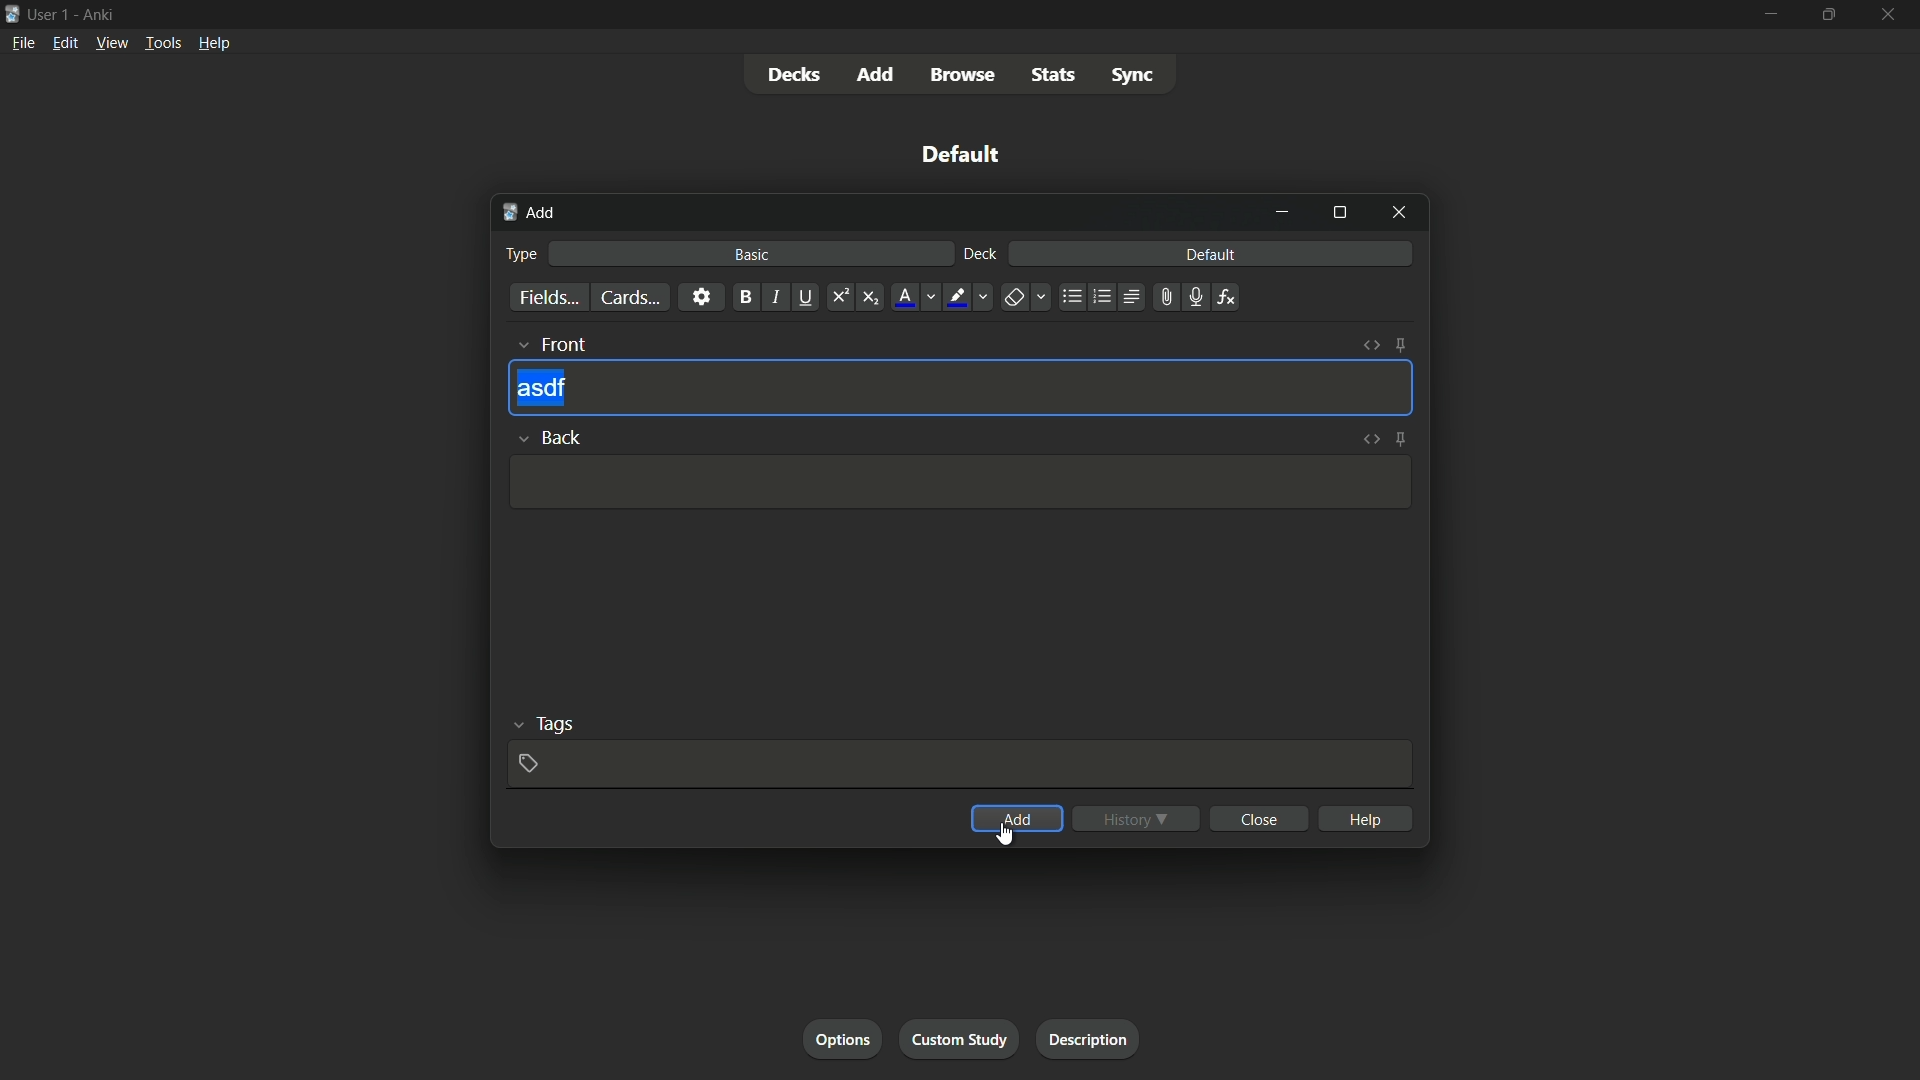 This screenshot has width=1920, height=1080. Describe the element at coordinates (64, 44) in the screenshot. I see `edit` at that location.